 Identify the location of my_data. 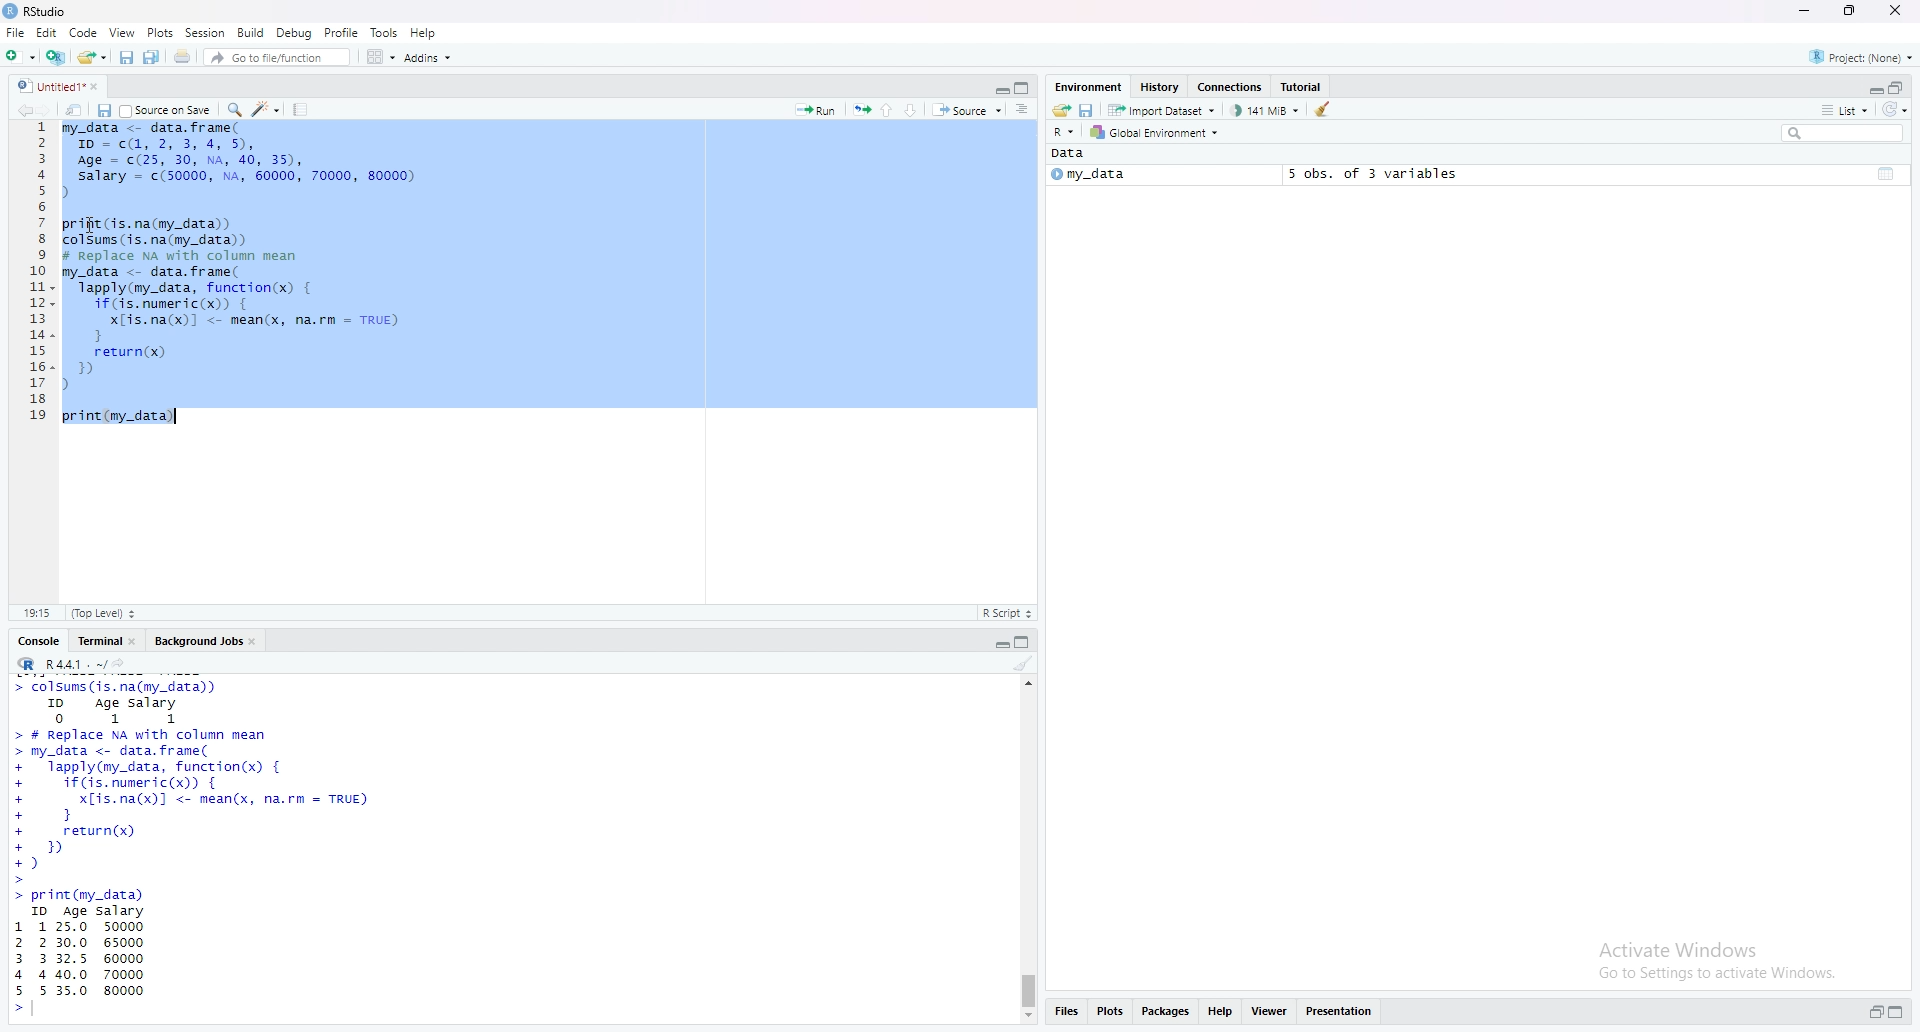
(1087, 176).